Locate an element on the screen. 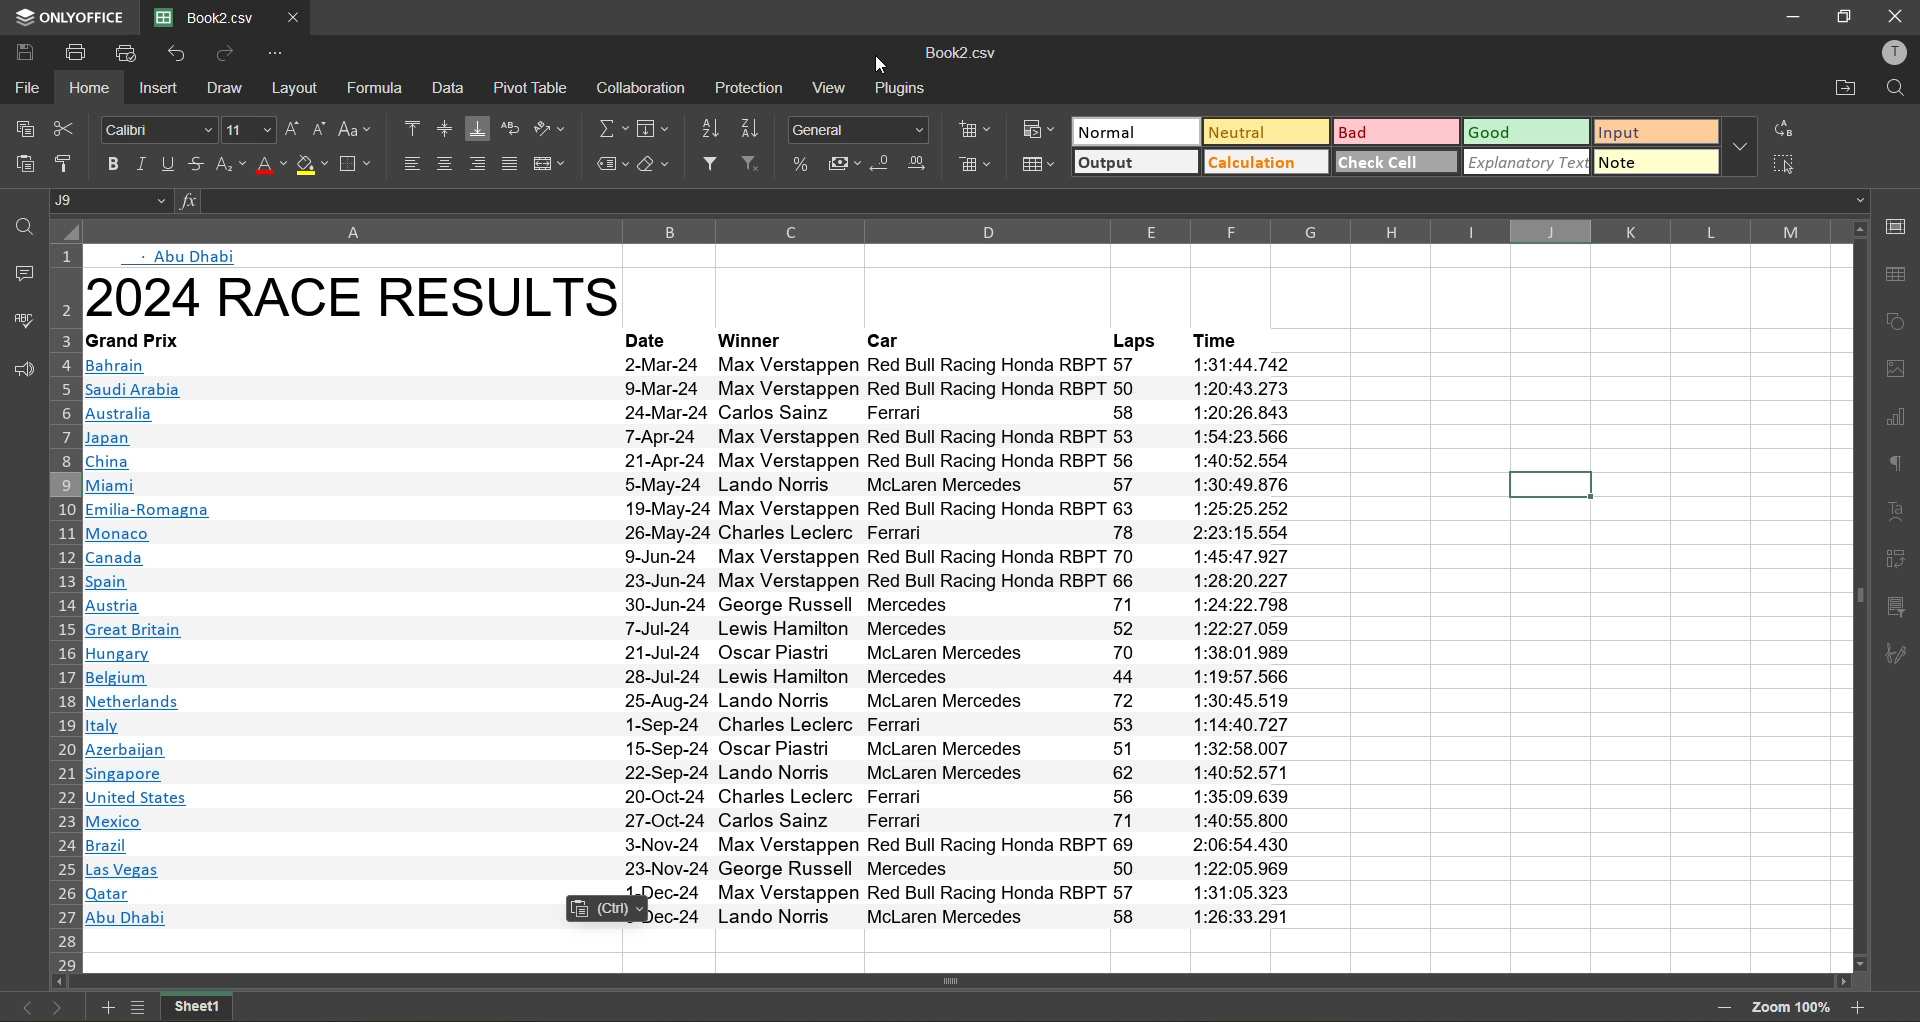 The height and width of the screenshot is (1022, 1920). filter is located at coordinates (706, 164).